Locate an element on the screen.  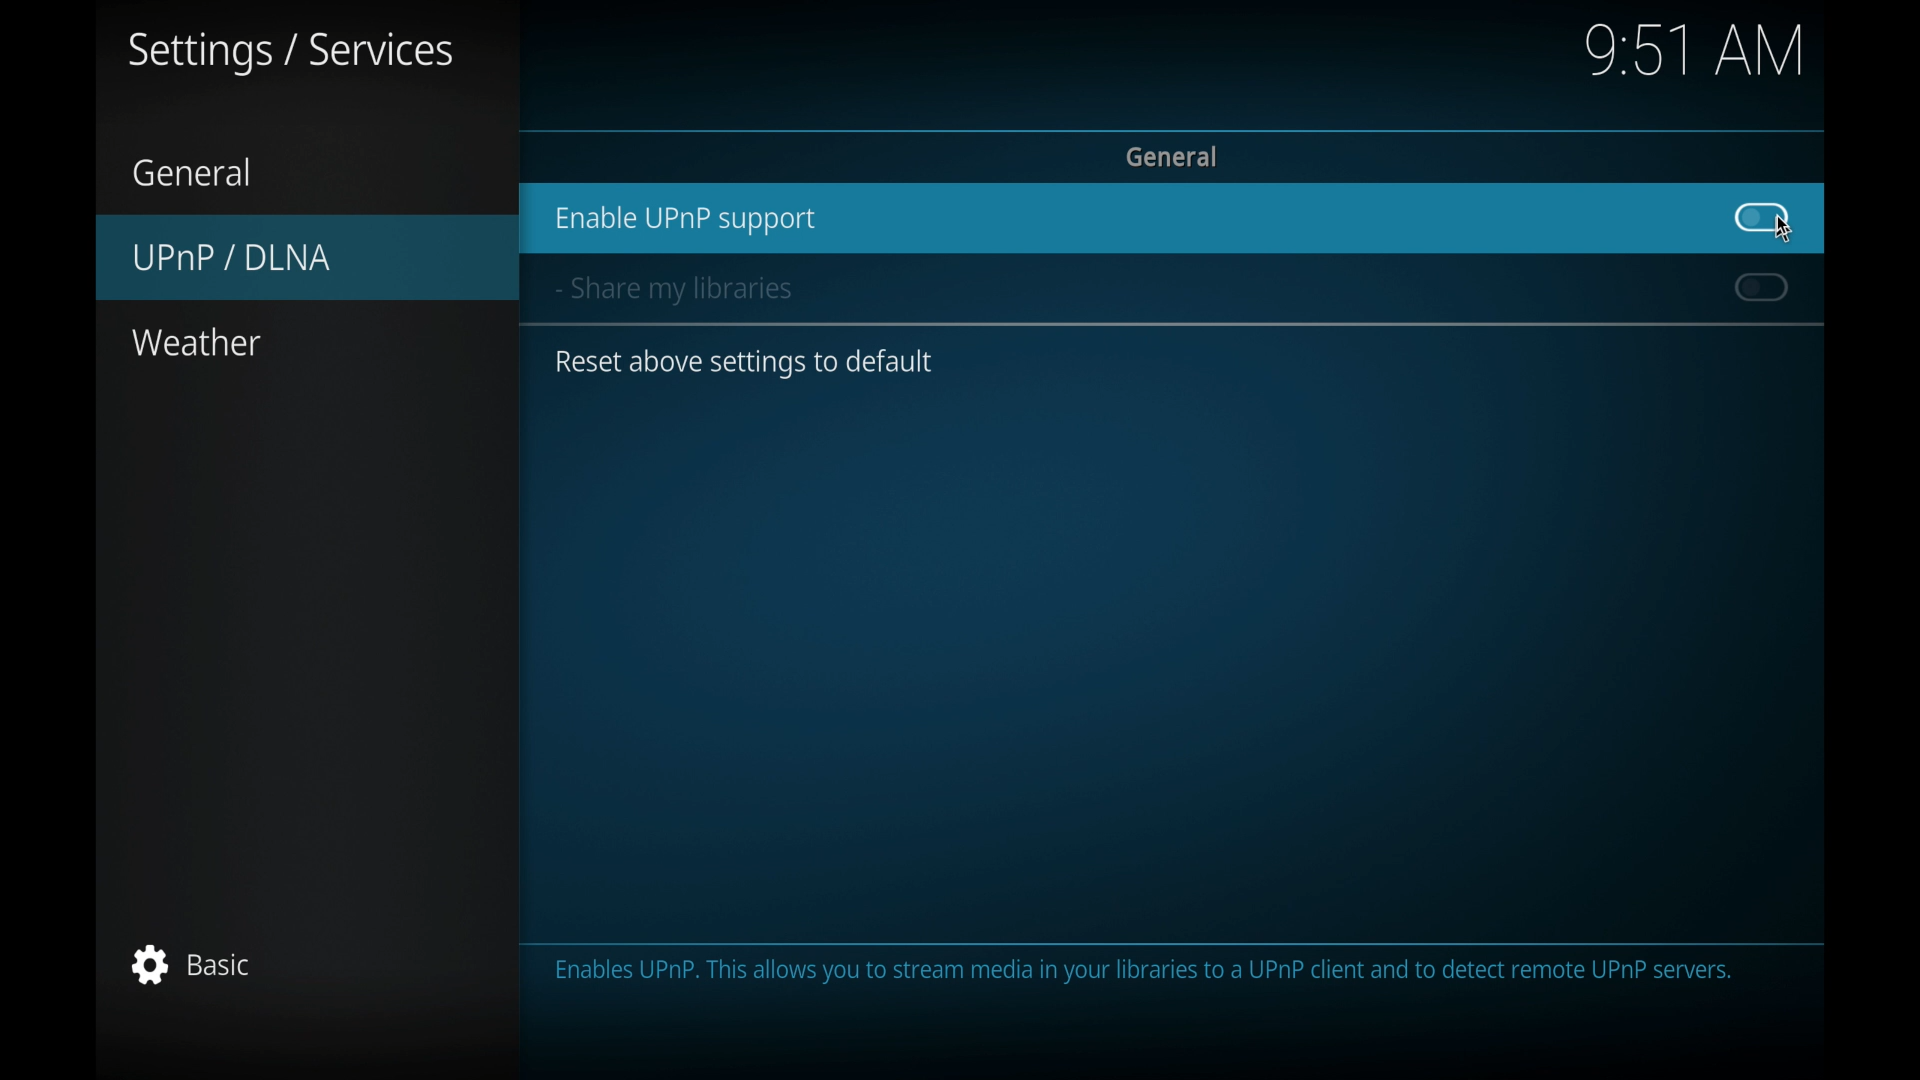
settings/services is located at coordinates (293, 53).